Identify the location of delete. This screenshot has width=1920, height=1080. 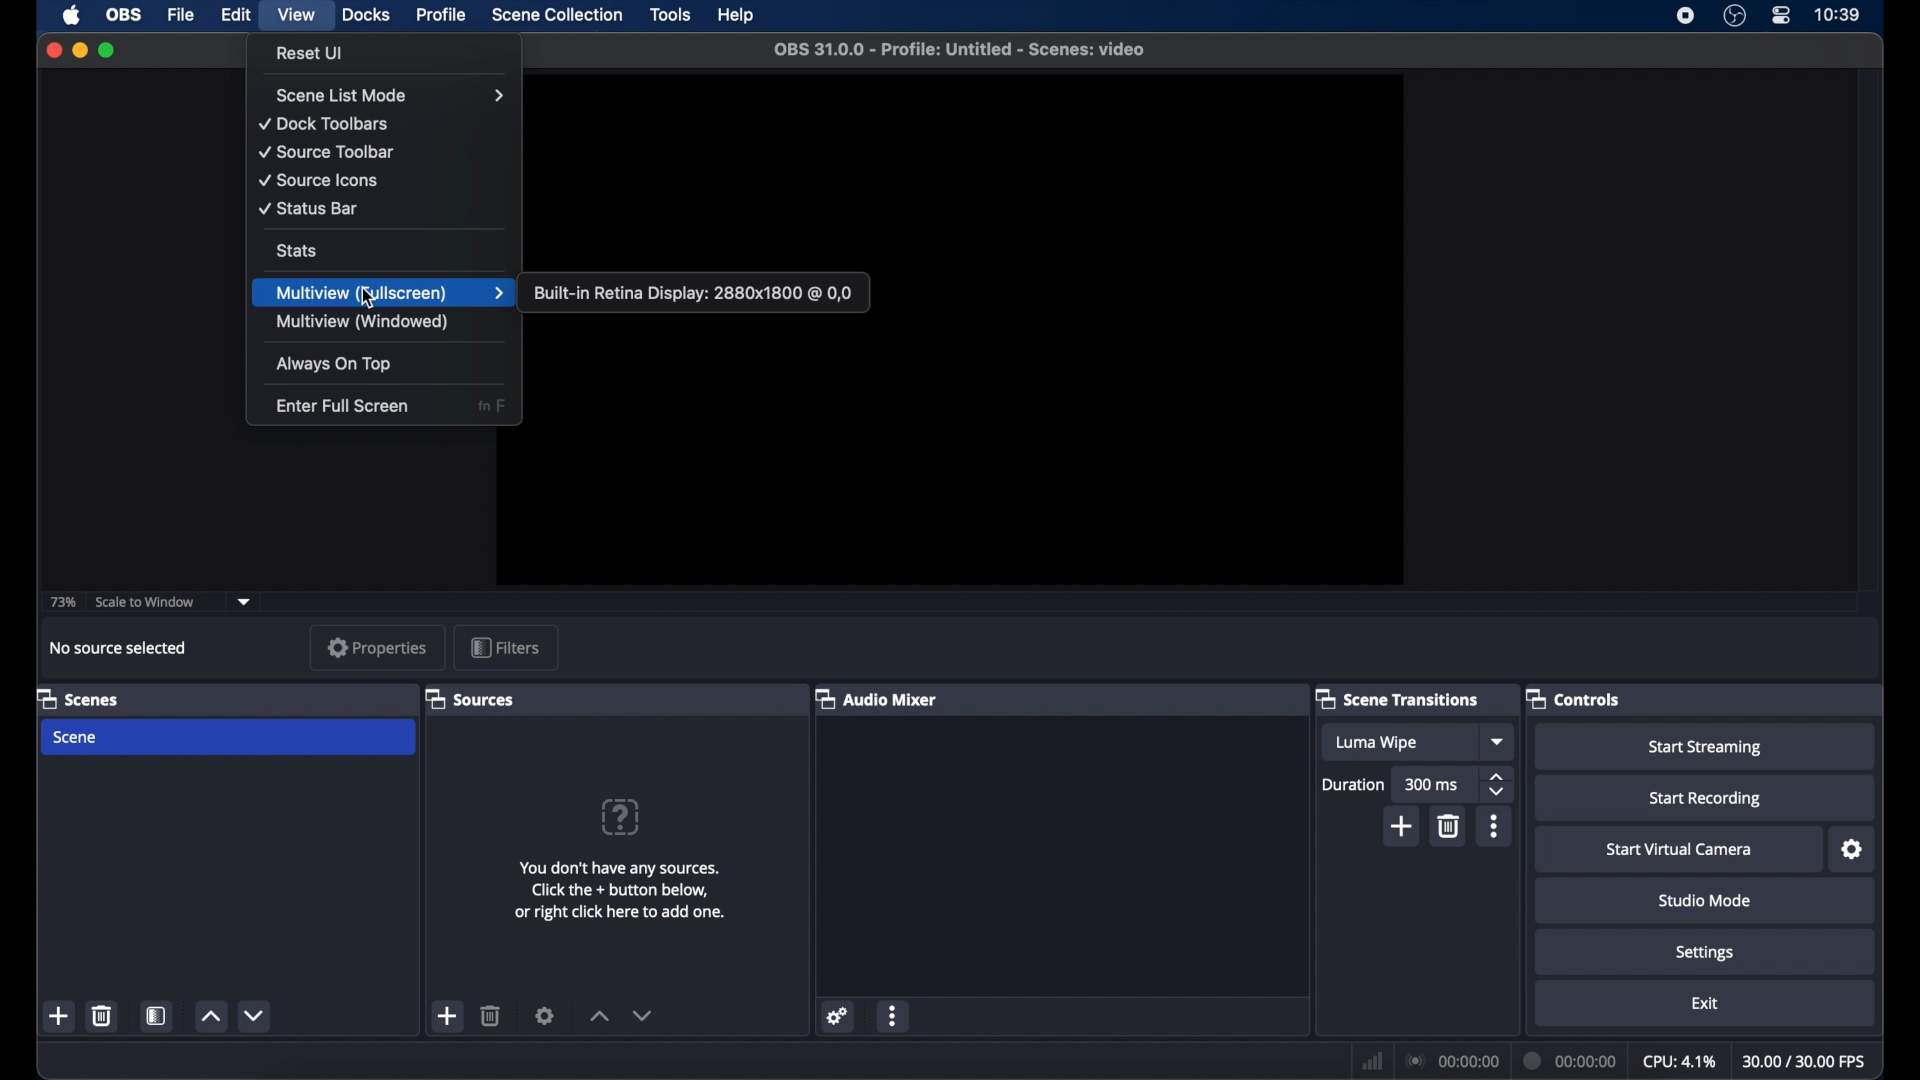
(491, 1015).